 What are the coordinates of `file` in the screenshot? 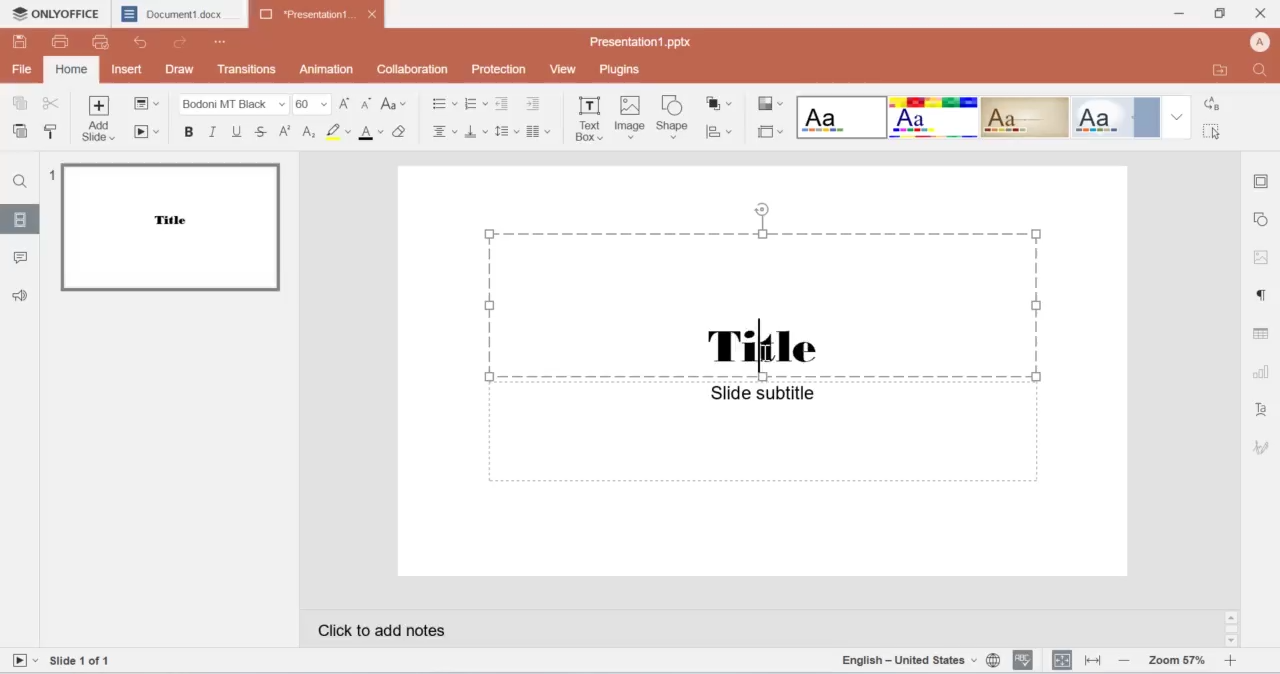 It's located at (148, 102).